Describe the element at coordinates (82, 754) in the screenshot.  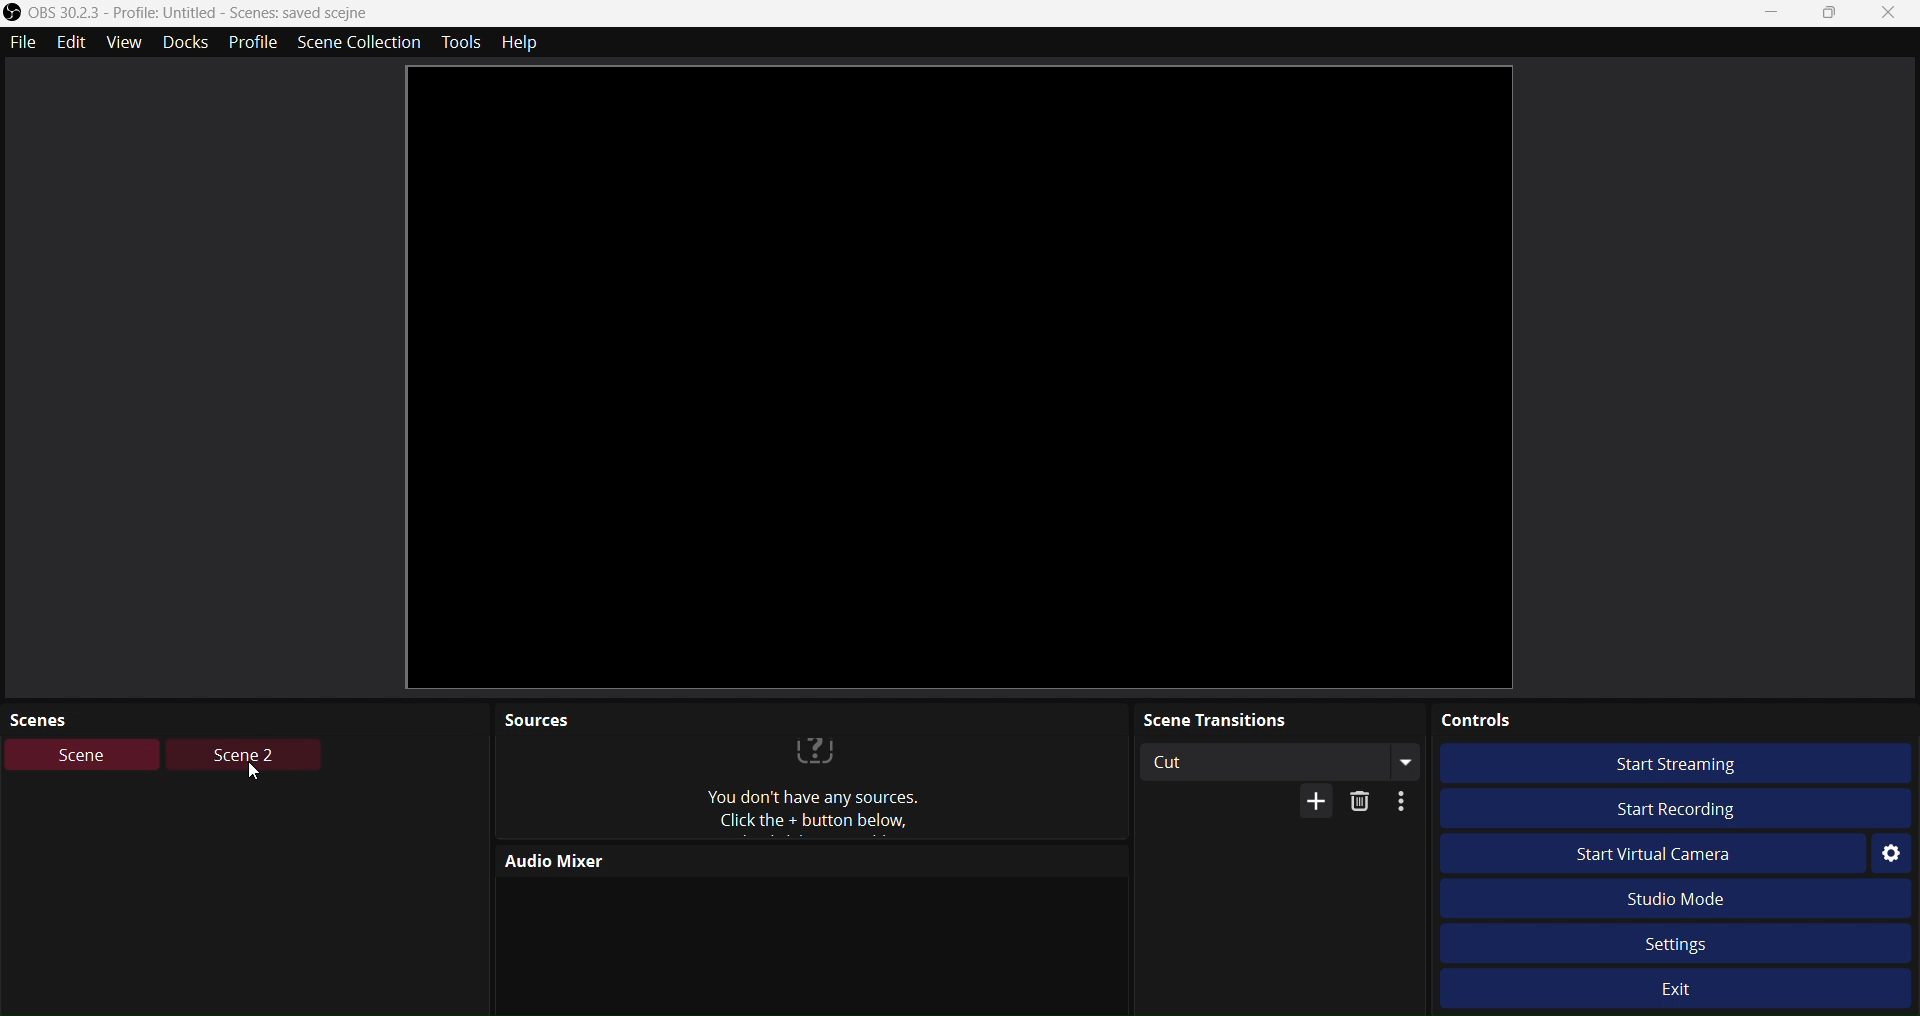
I see `Scene` at that location.